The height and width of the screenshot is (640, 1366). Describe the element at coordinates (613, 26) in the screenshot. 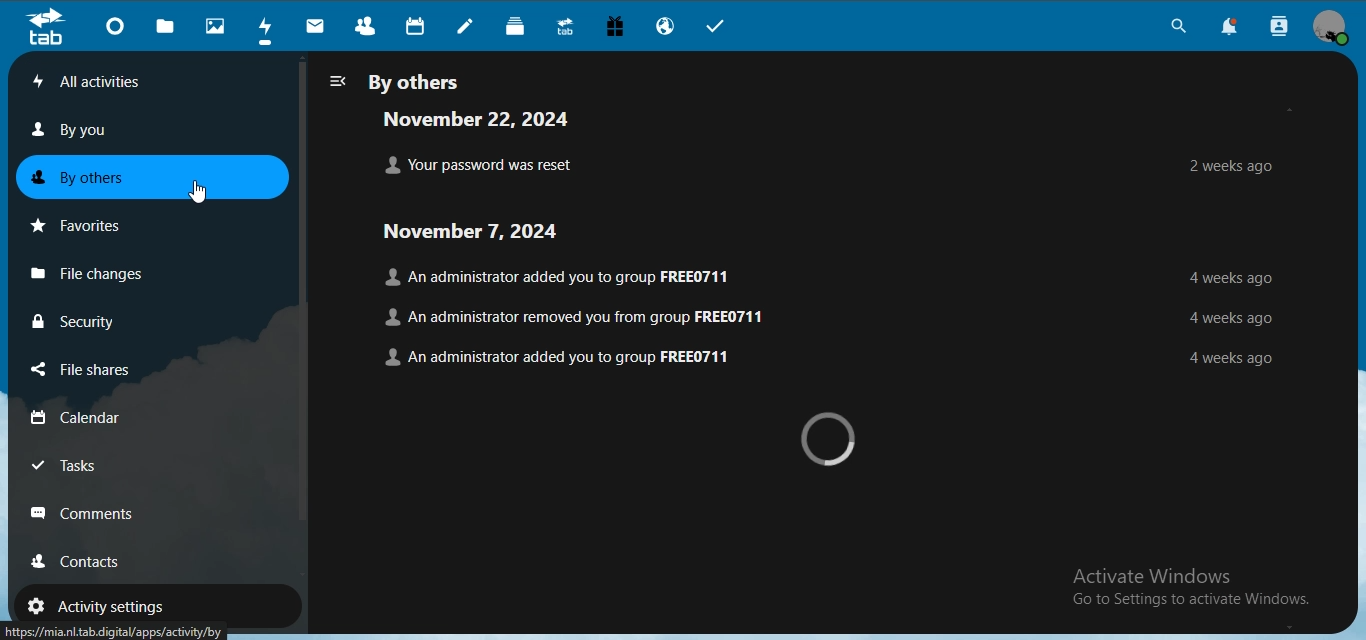

I see `free trial` at that location.